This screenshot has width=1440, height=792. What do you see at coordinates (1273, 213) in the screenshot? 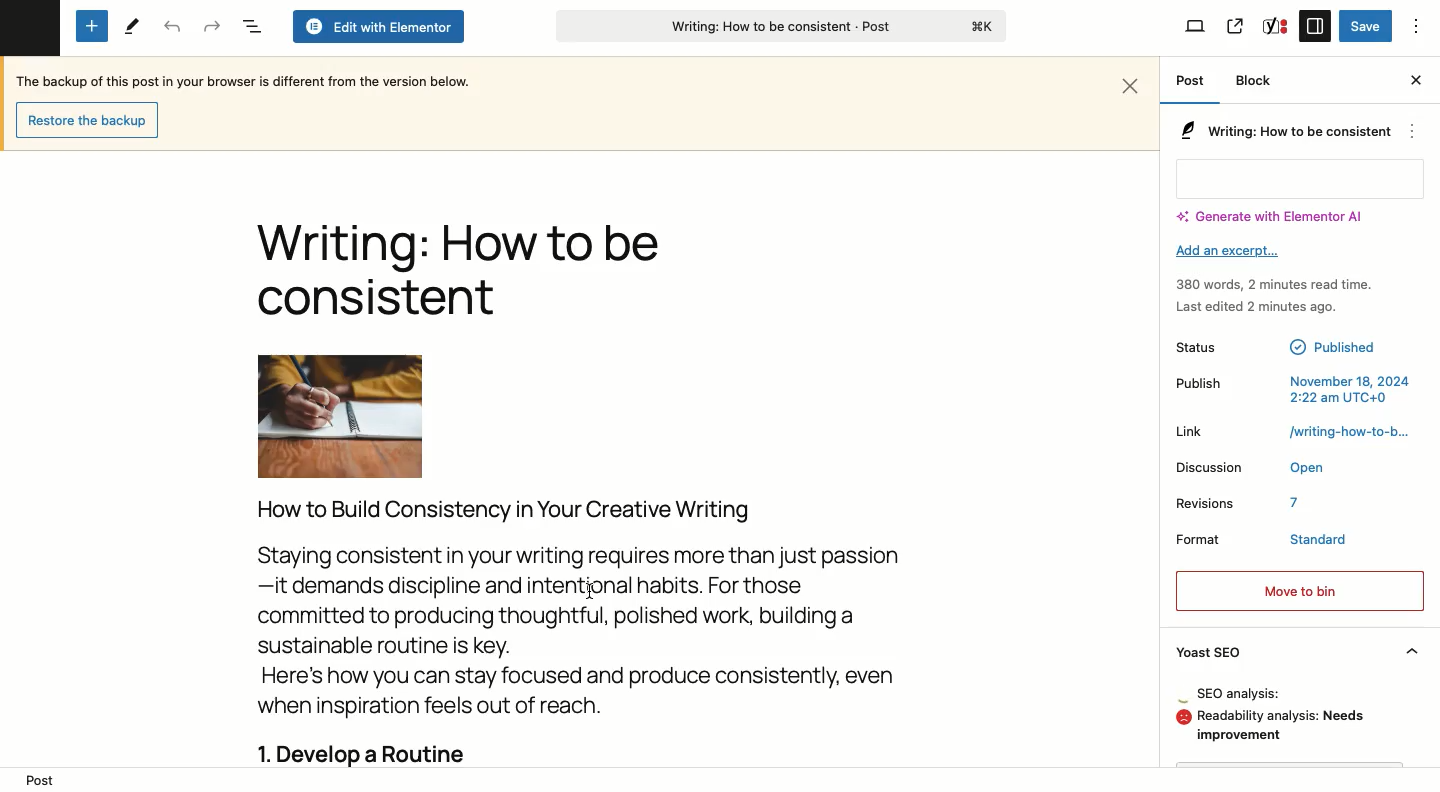
I see `Generate with Elementor AI` at bounding box center [1273, 213].